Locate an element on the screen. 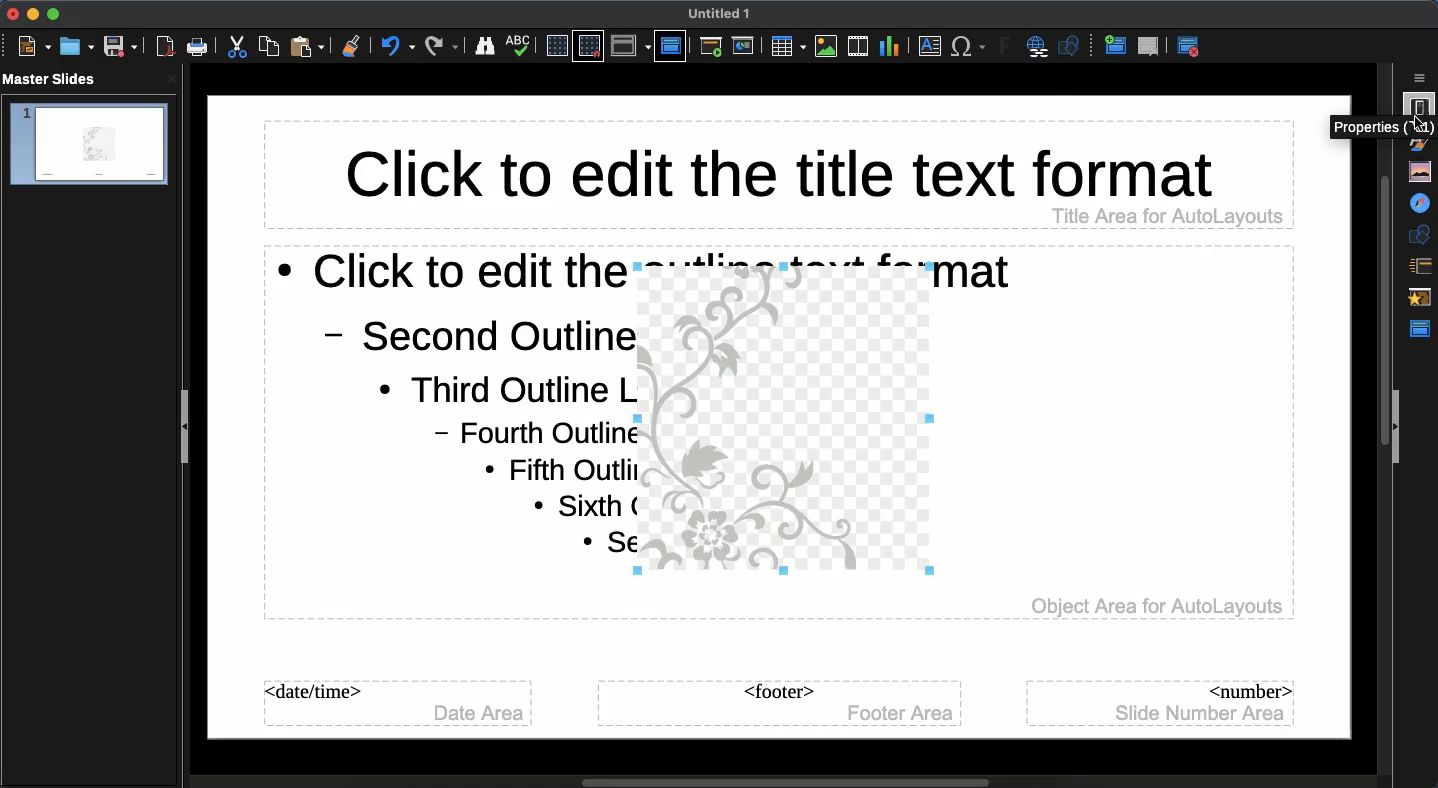 Image resolution: width=1438 pixels, height=788 pixels. Master view close is located at coordinates (1192, 46).